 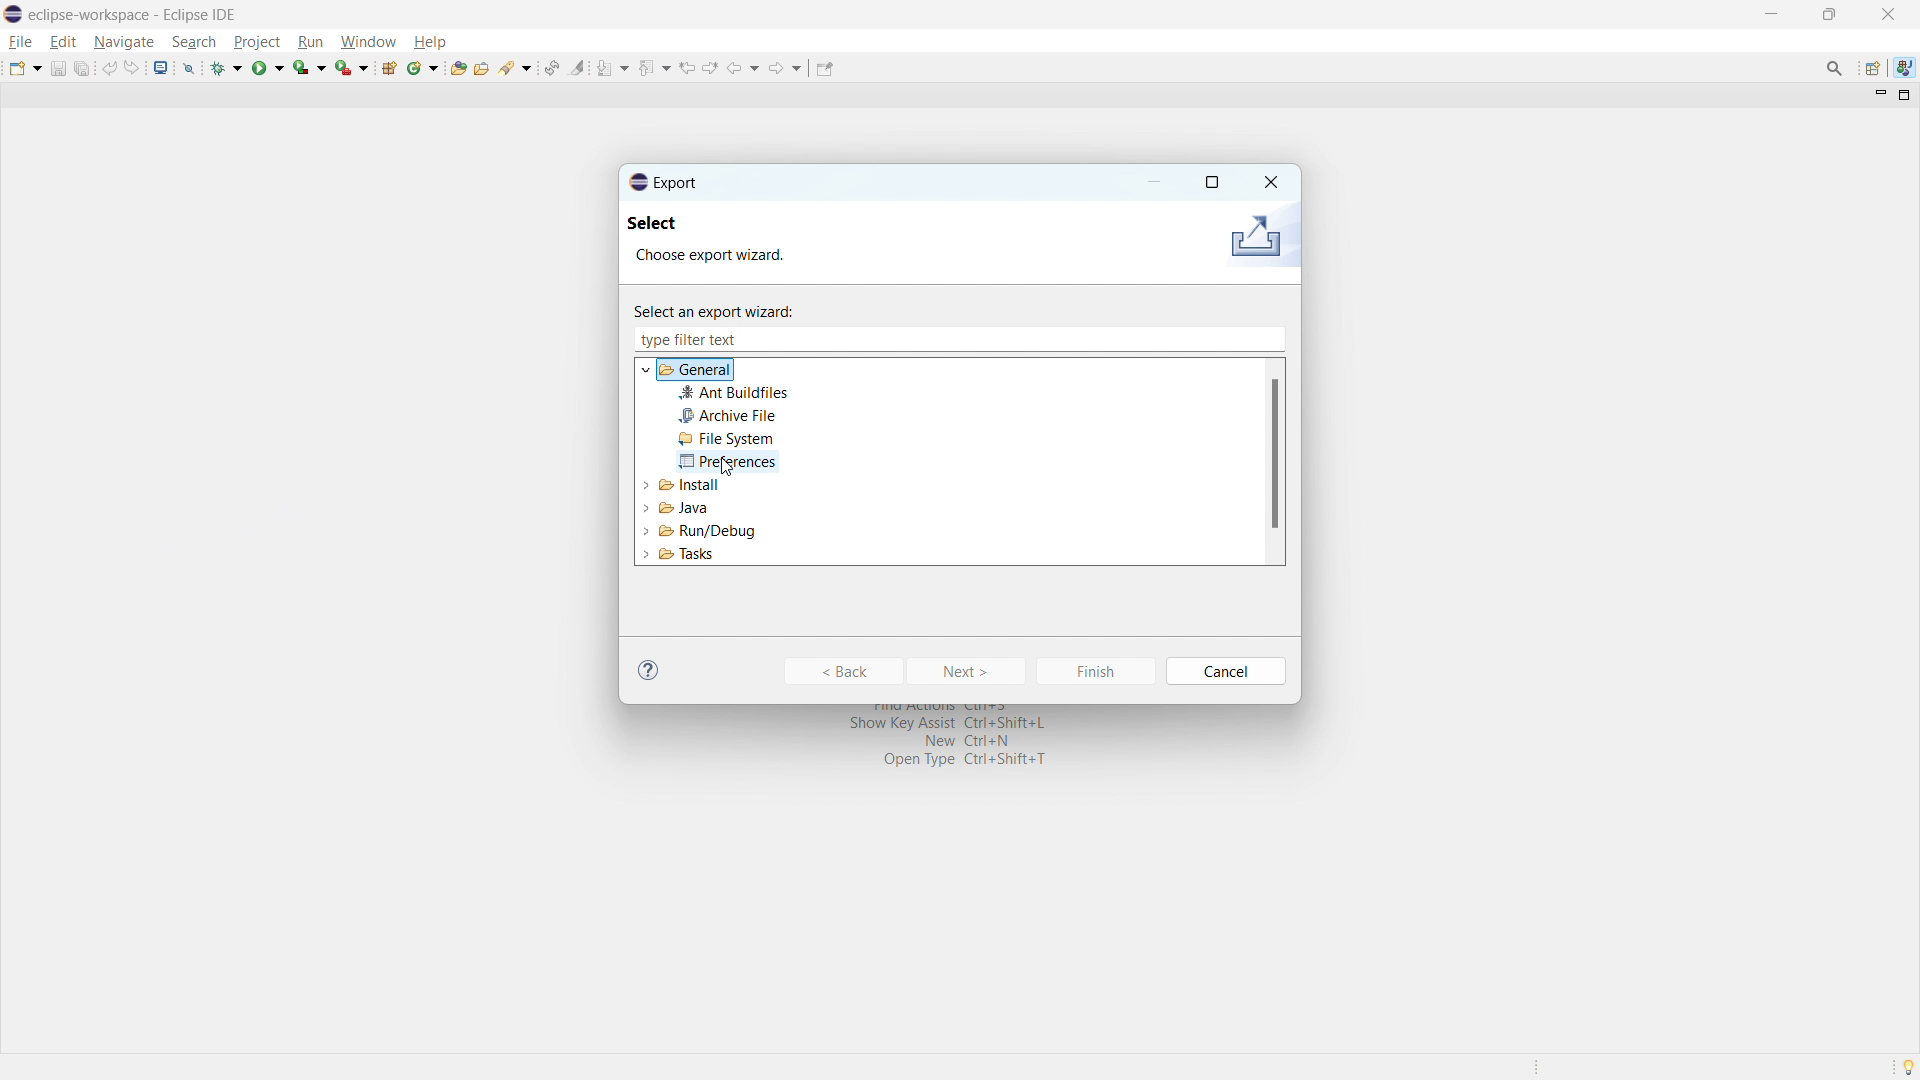 I want to click on minimize view, so click(x=1878, y=96).